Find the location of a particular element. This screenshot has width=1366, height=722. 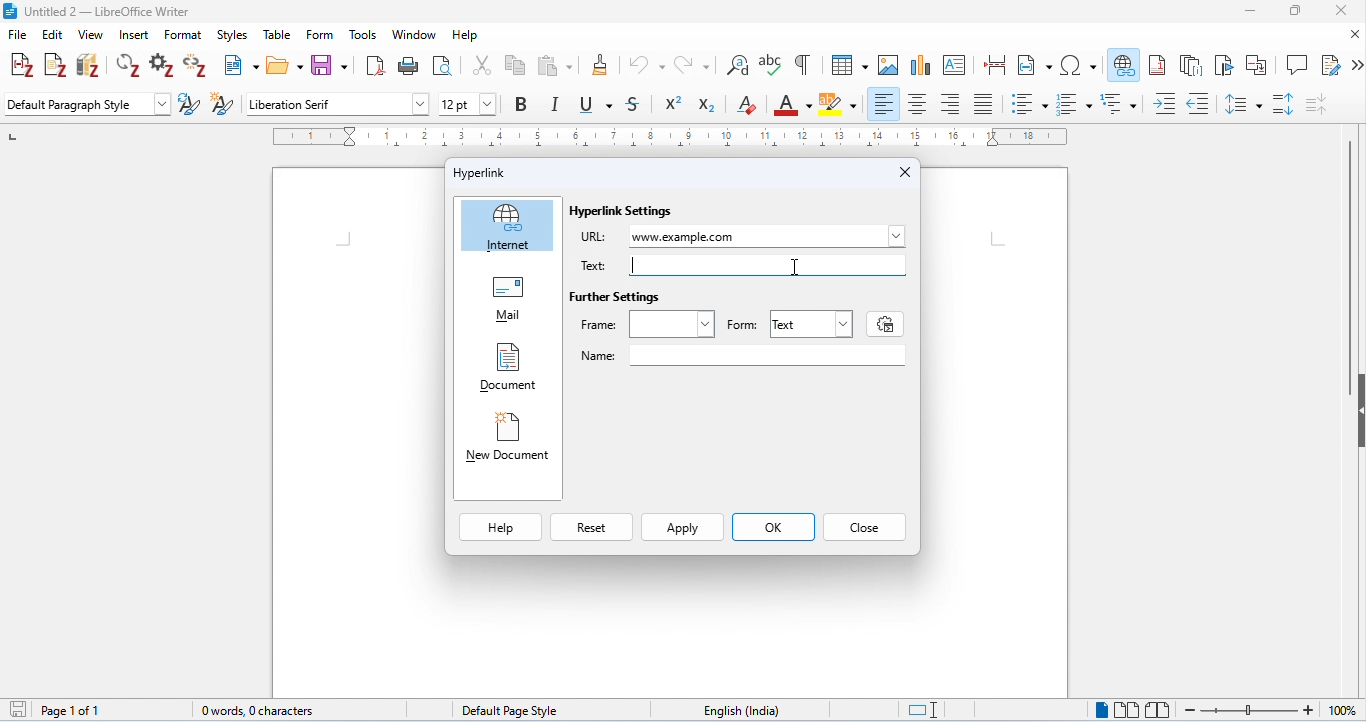

hide is located at coordinates (1357, 413).